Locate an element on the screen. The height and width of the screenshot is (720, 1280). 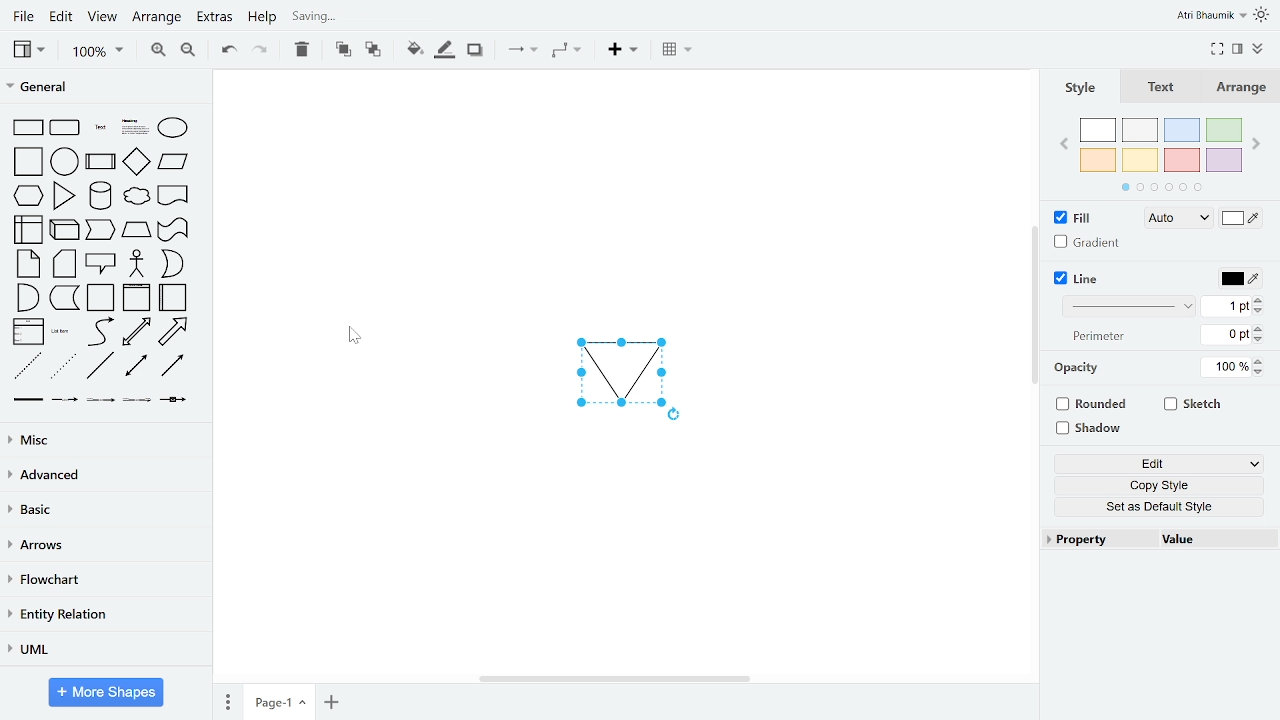
file is located at coordinates (22, 16).